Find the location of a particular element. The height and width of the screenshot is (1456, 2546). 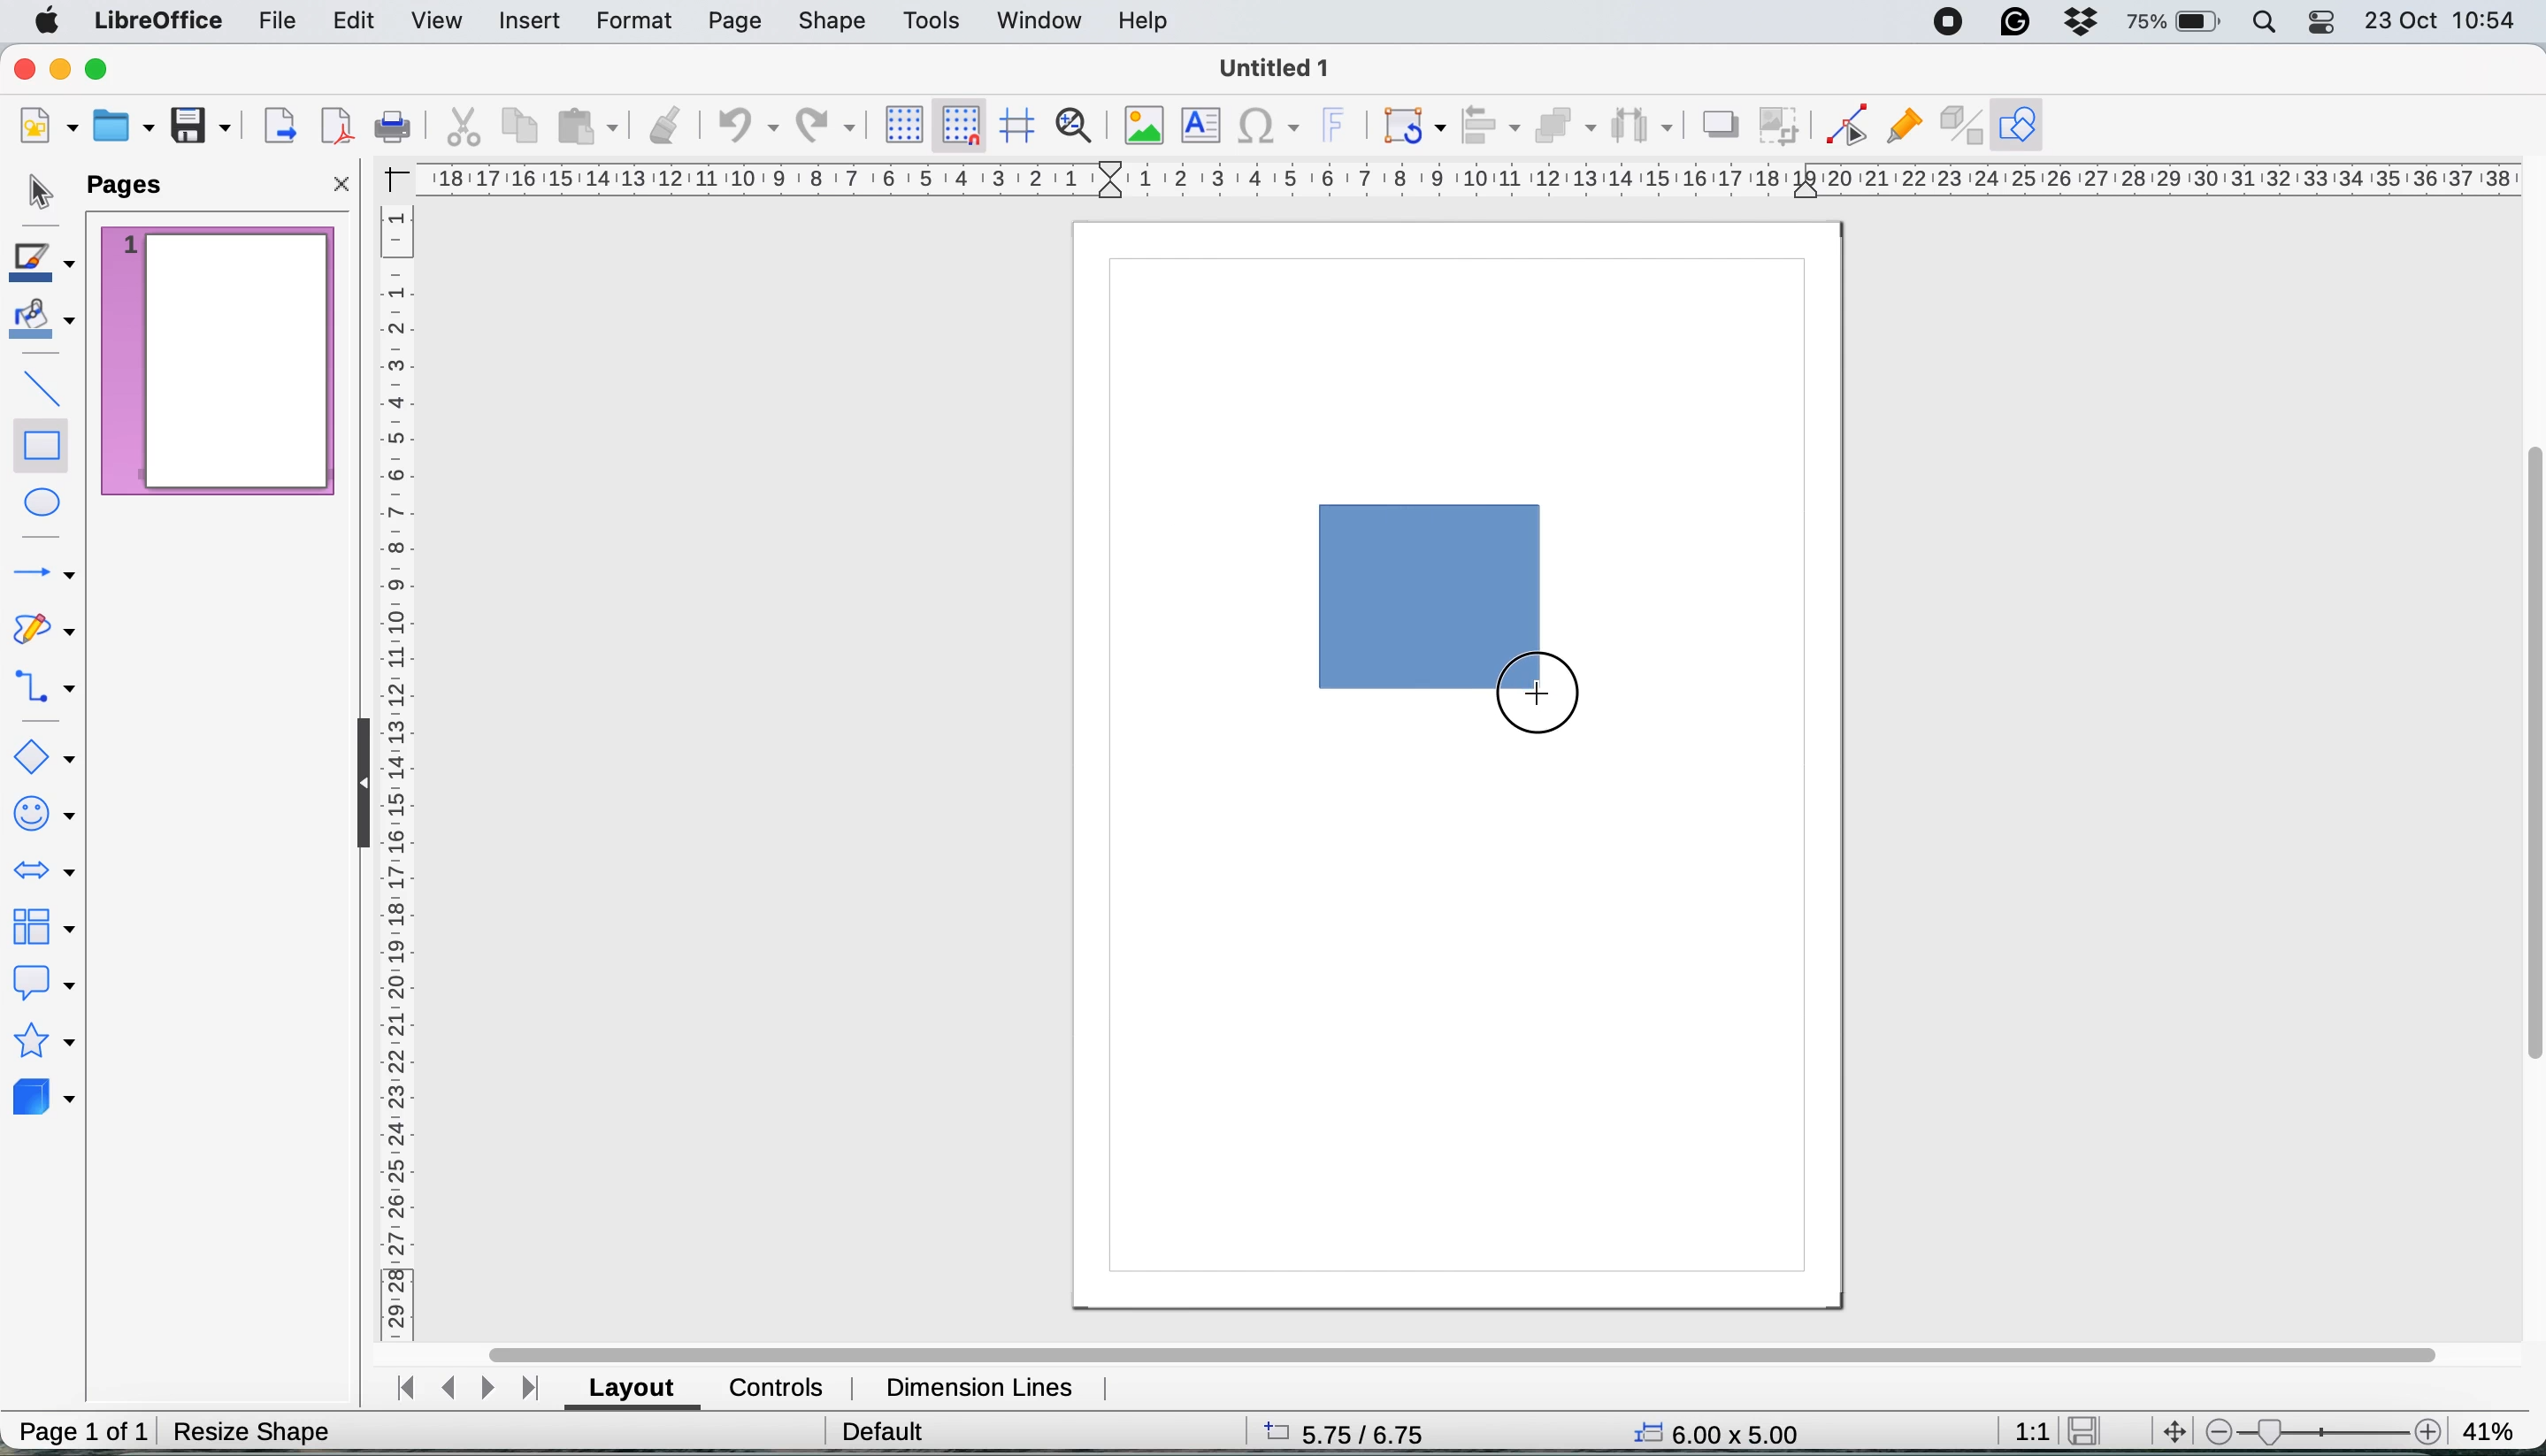

symbol shapes is located at coordinates (42, 810).